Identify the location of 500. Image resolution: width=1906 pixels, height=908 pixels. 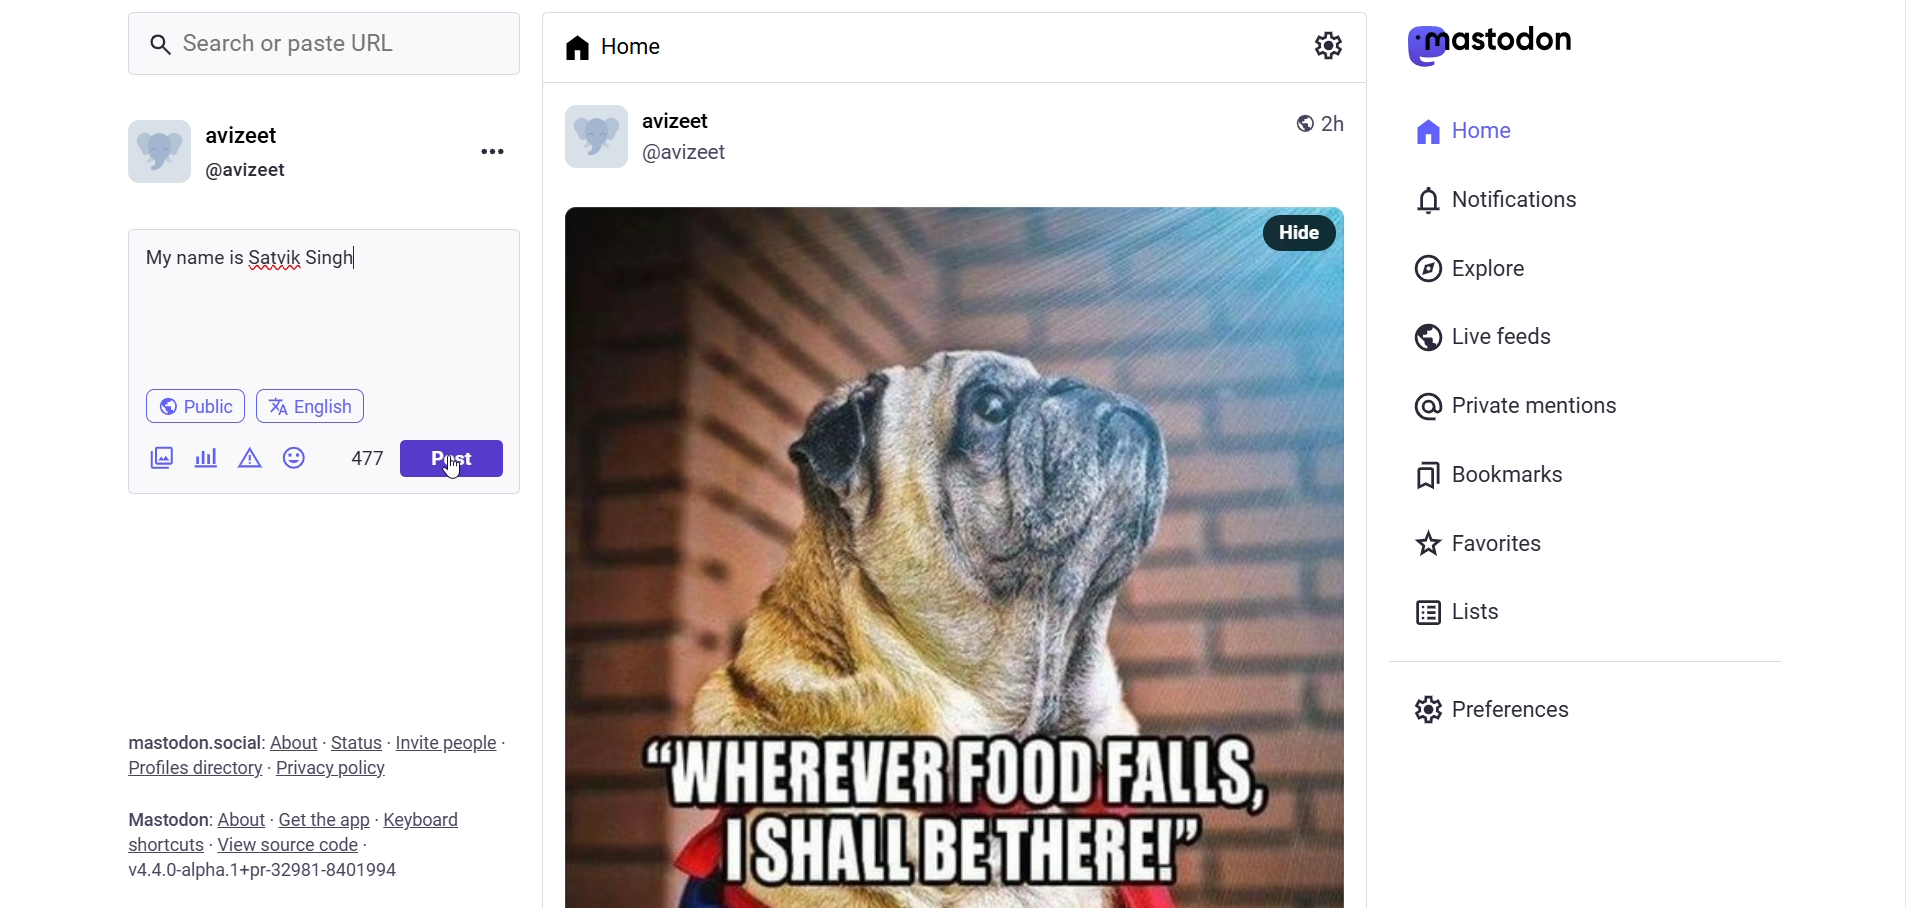
(364, 456).